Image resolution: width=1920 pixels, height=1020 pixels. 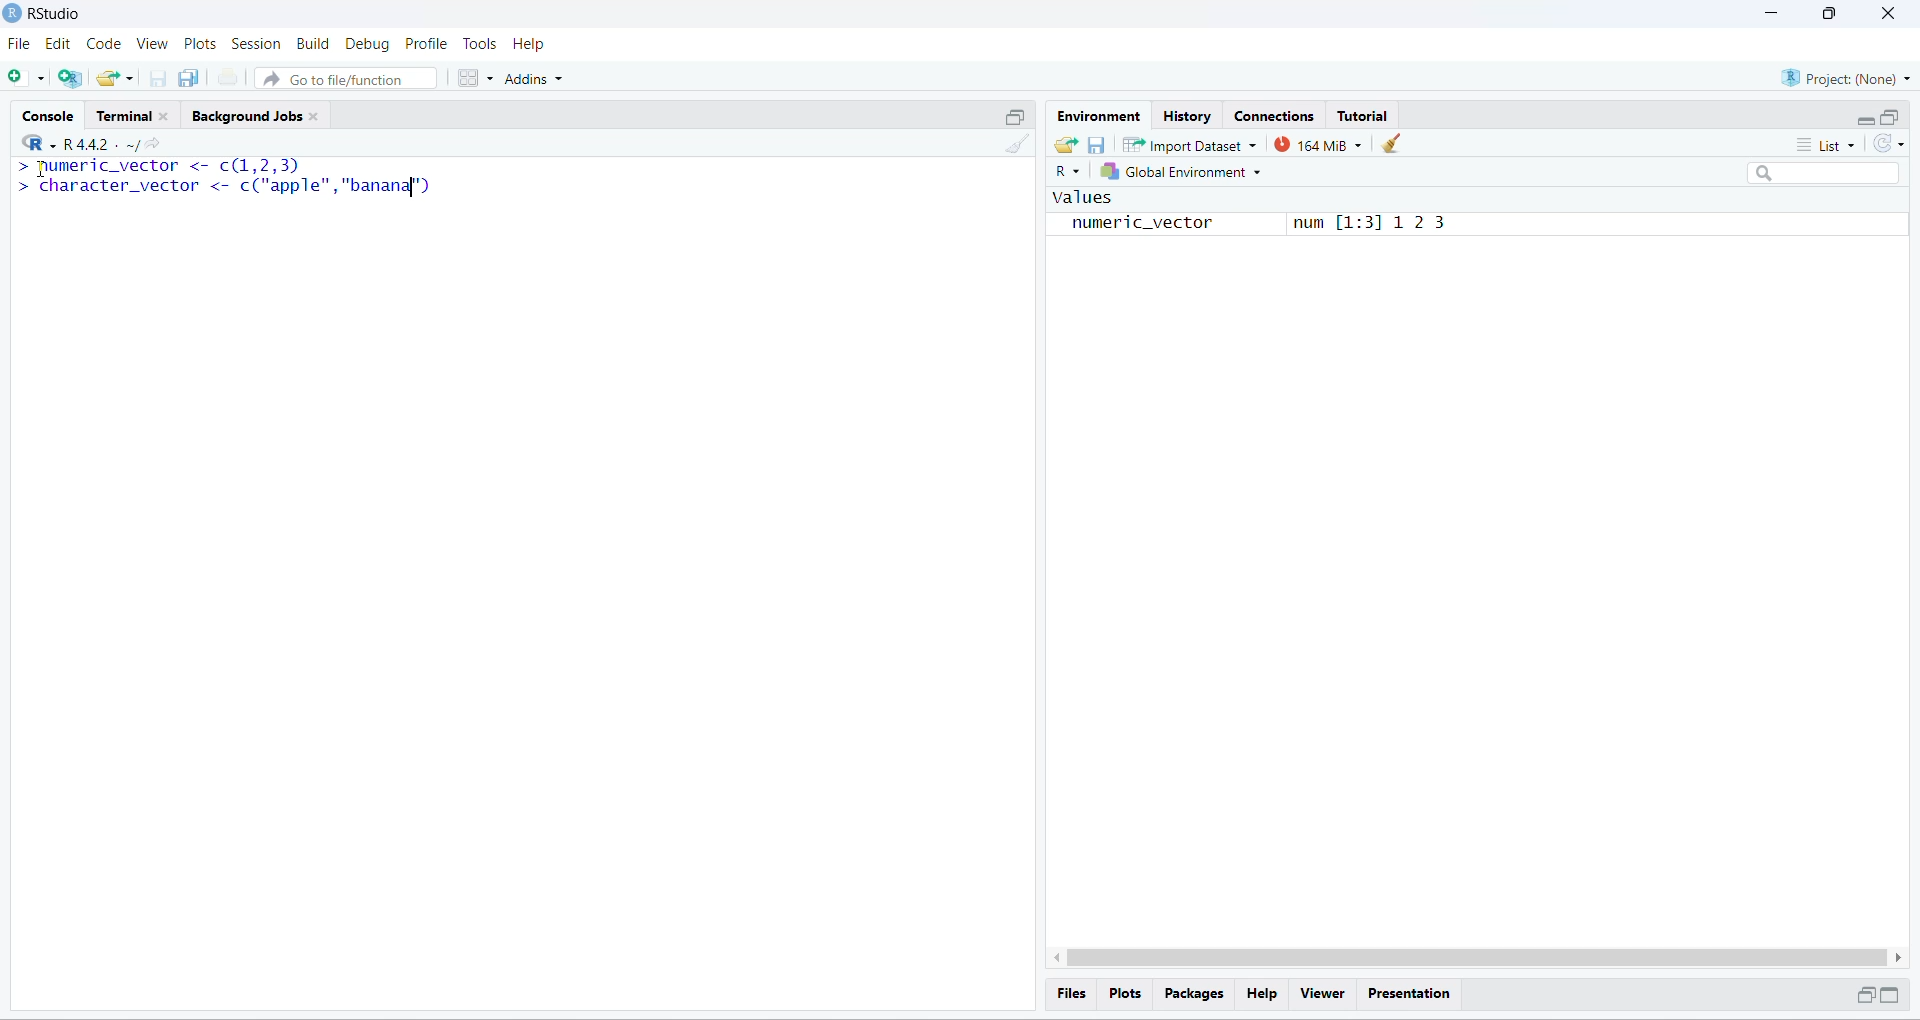 I want to click on History, so click(x=1187, y=114).